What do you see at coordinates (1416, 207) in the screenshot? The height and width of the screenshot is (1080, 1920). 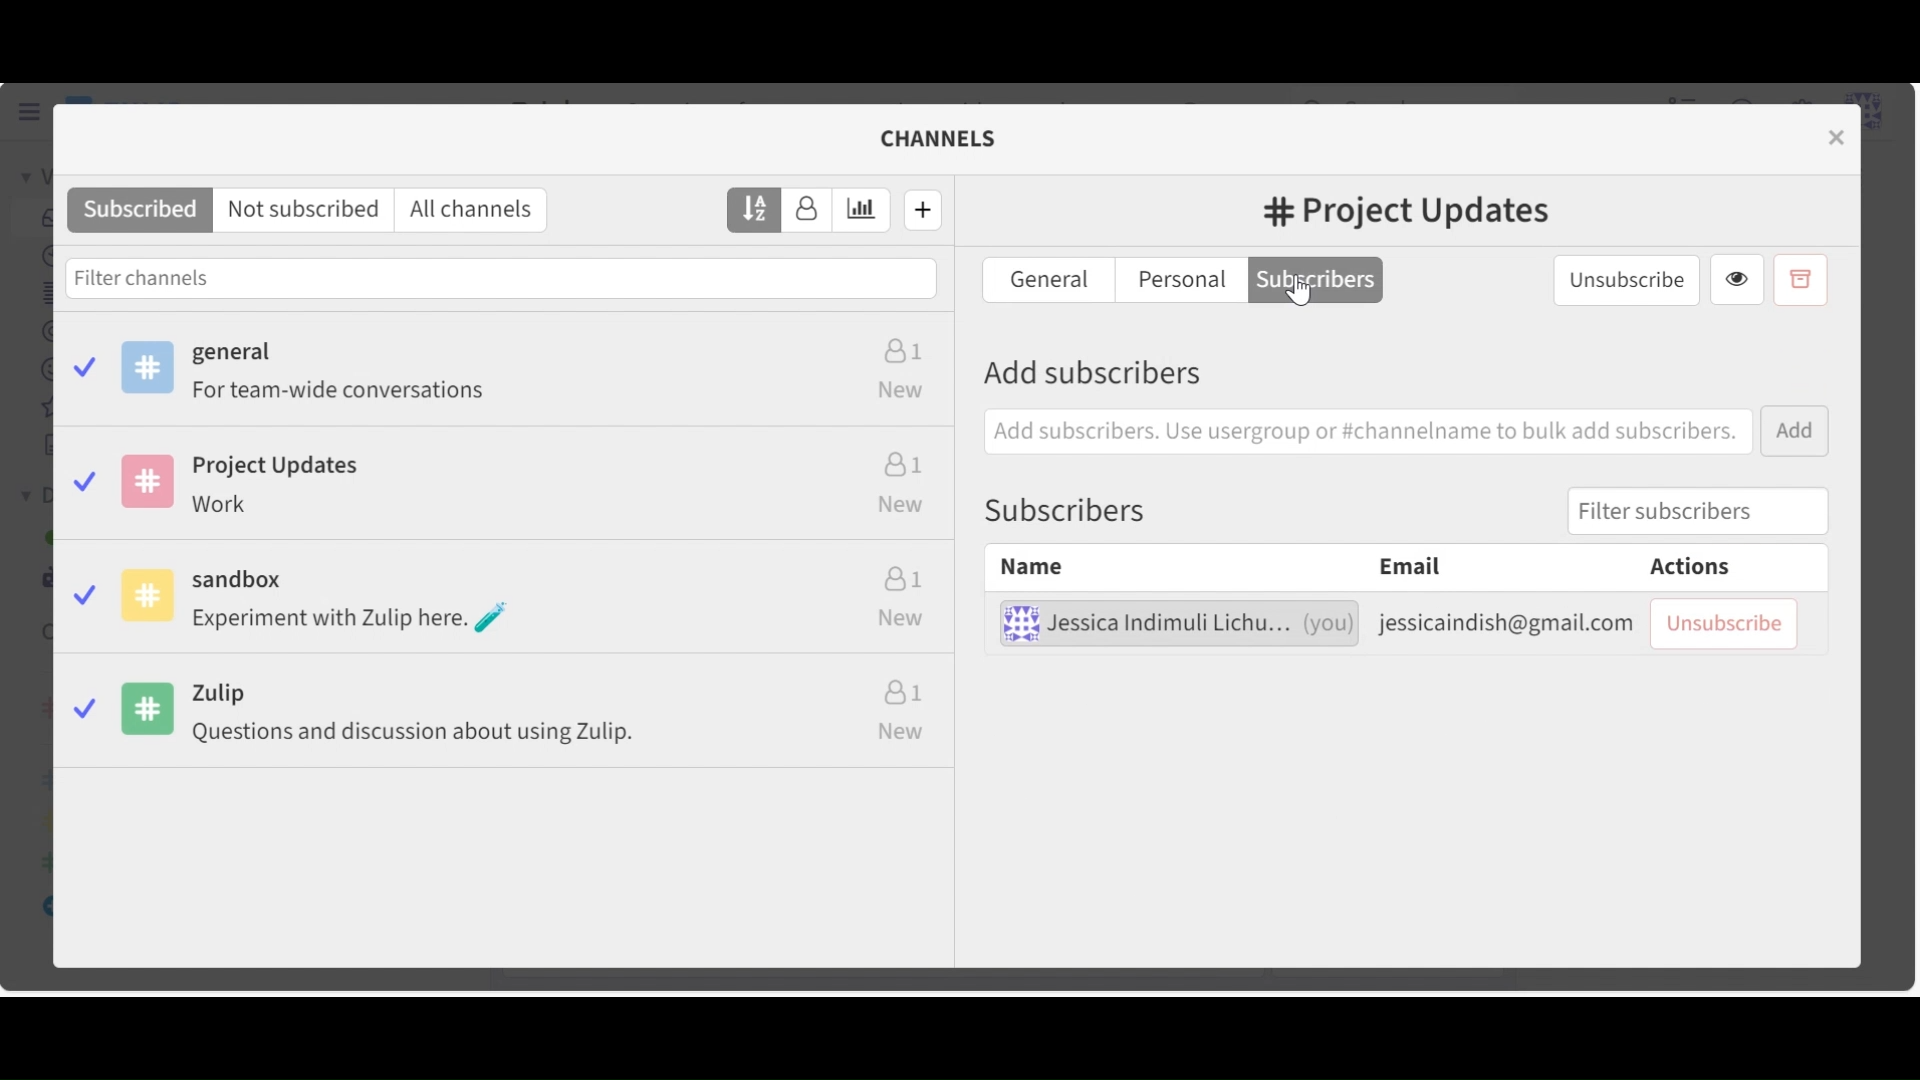 I see `Project Updates` at bounding box center [1416, 207].